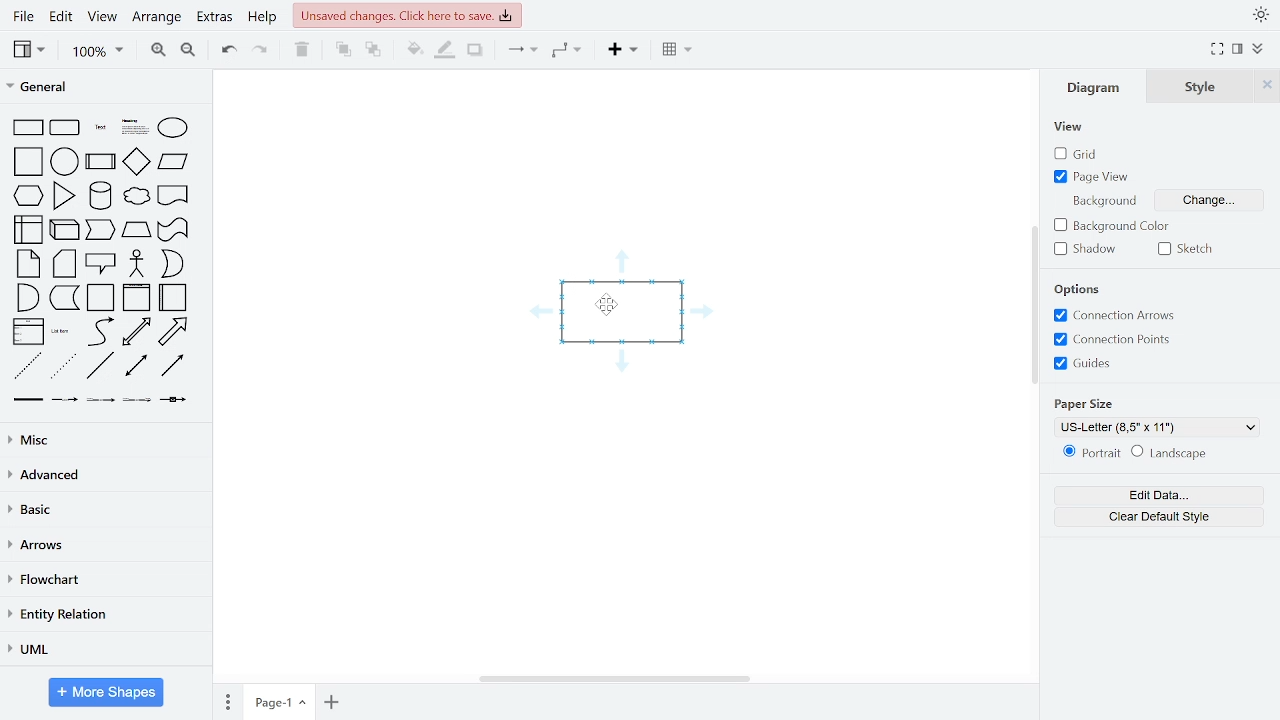 The image size is (1280, 720). I want to click on actor, so click(136, 263).